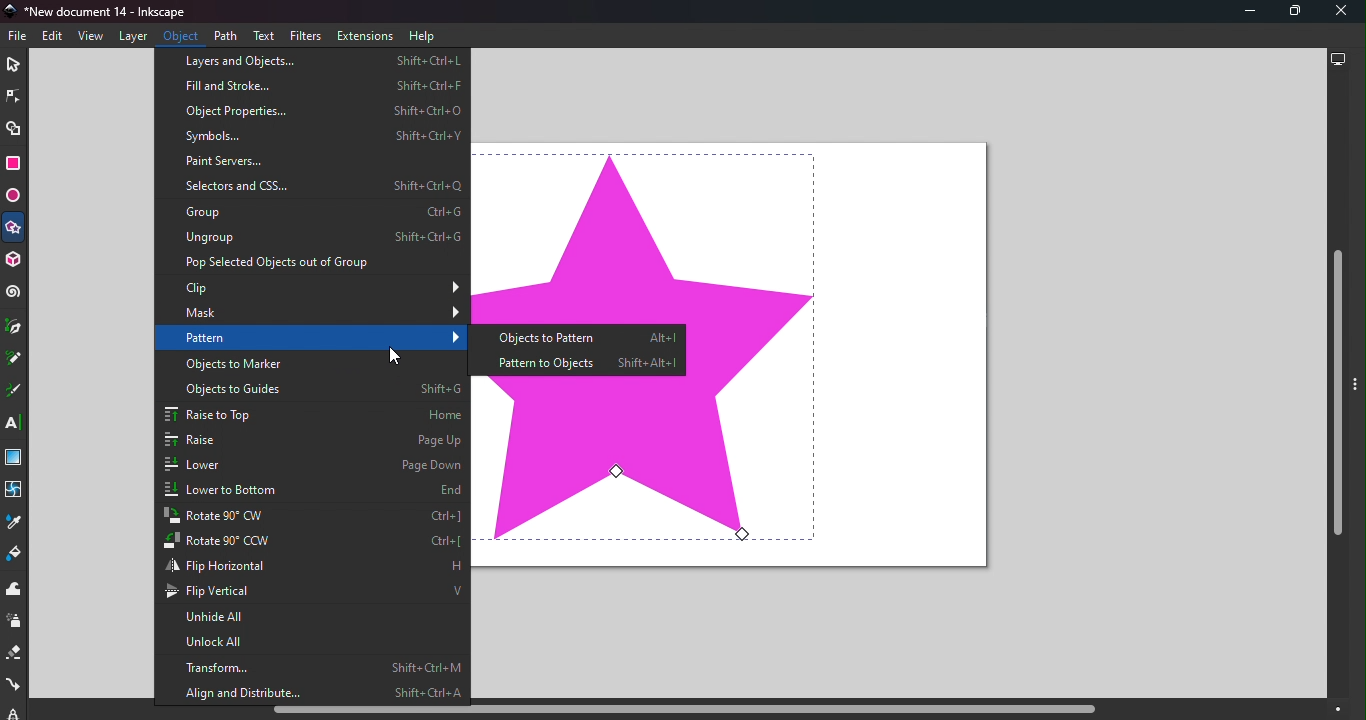 Image resolution: width=1366 pixels, height=720 pixels. Describe the element at coordinates (312, 568) in the screenshot. I see `Flip horizontal` at that location.